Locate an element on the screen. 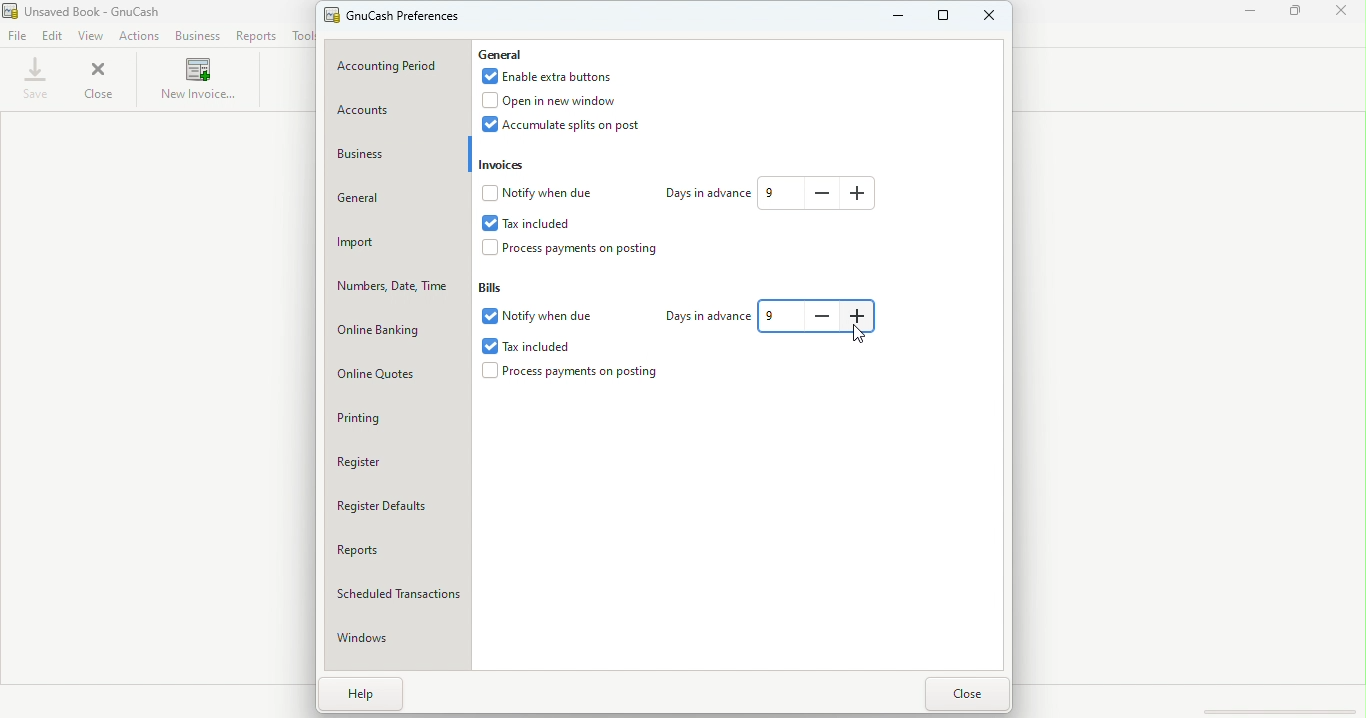  Process payments on posting is located at coordinates (579, 251).